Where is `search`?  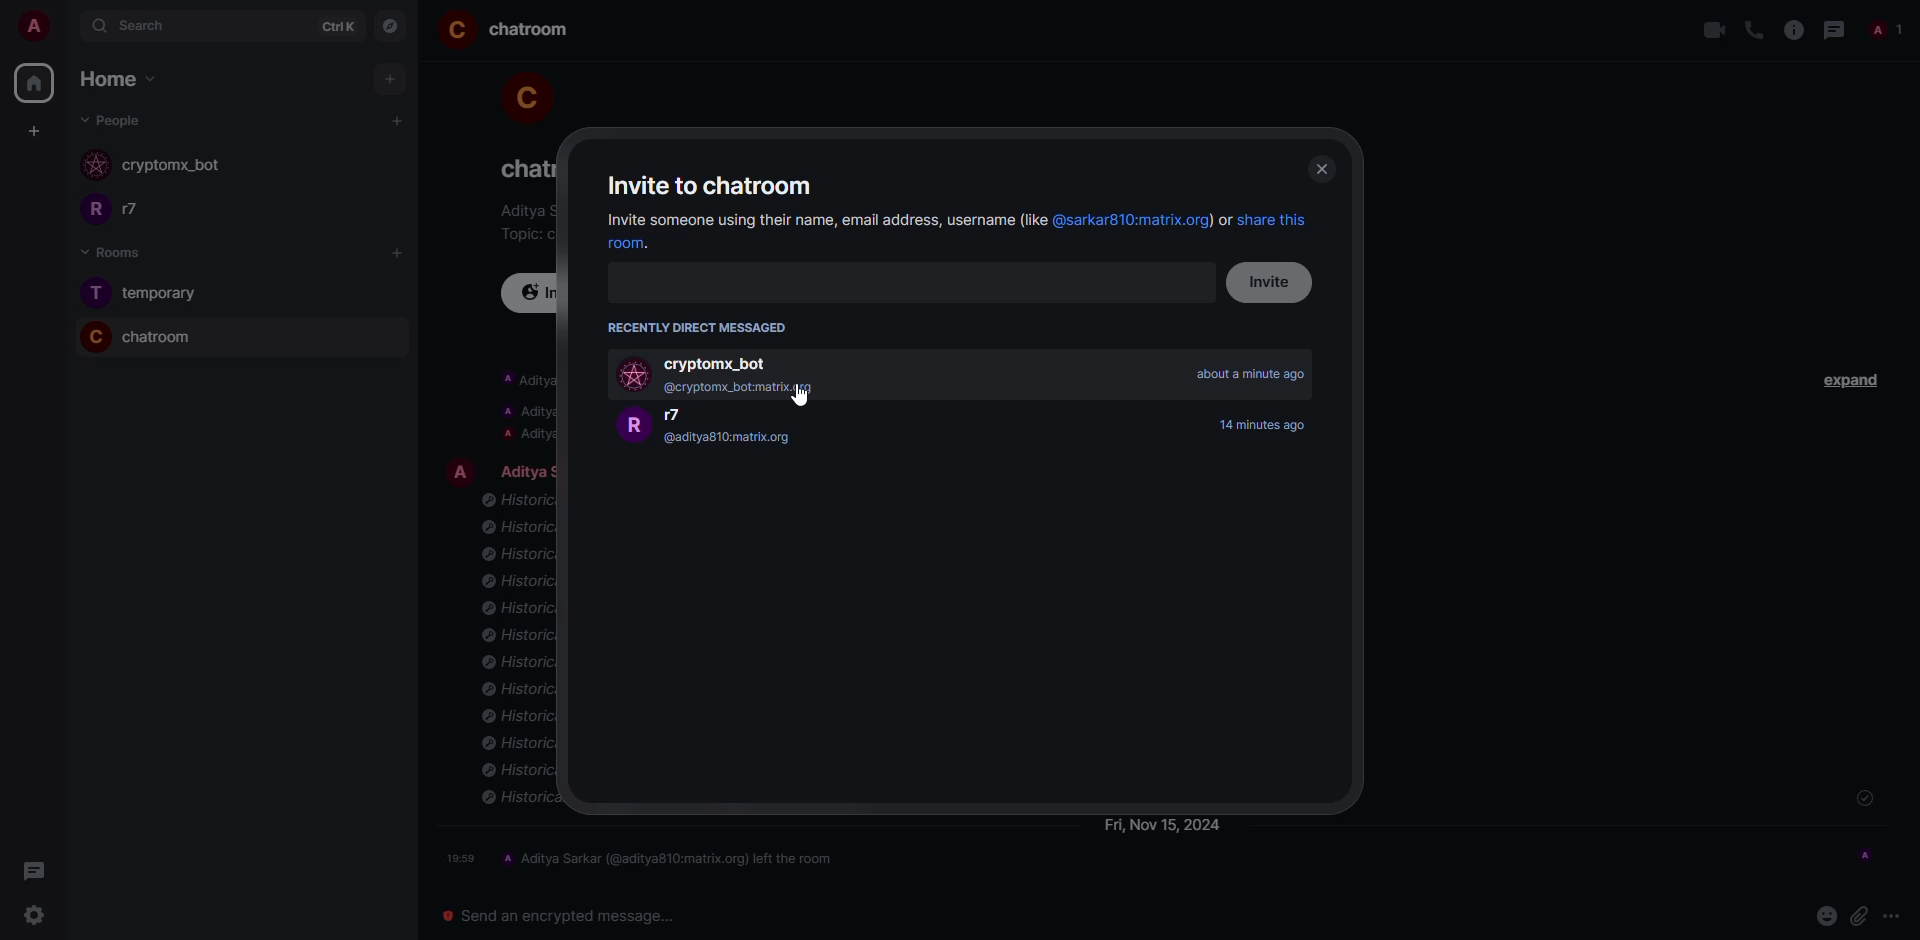 search is located at coordinates (150, 26).